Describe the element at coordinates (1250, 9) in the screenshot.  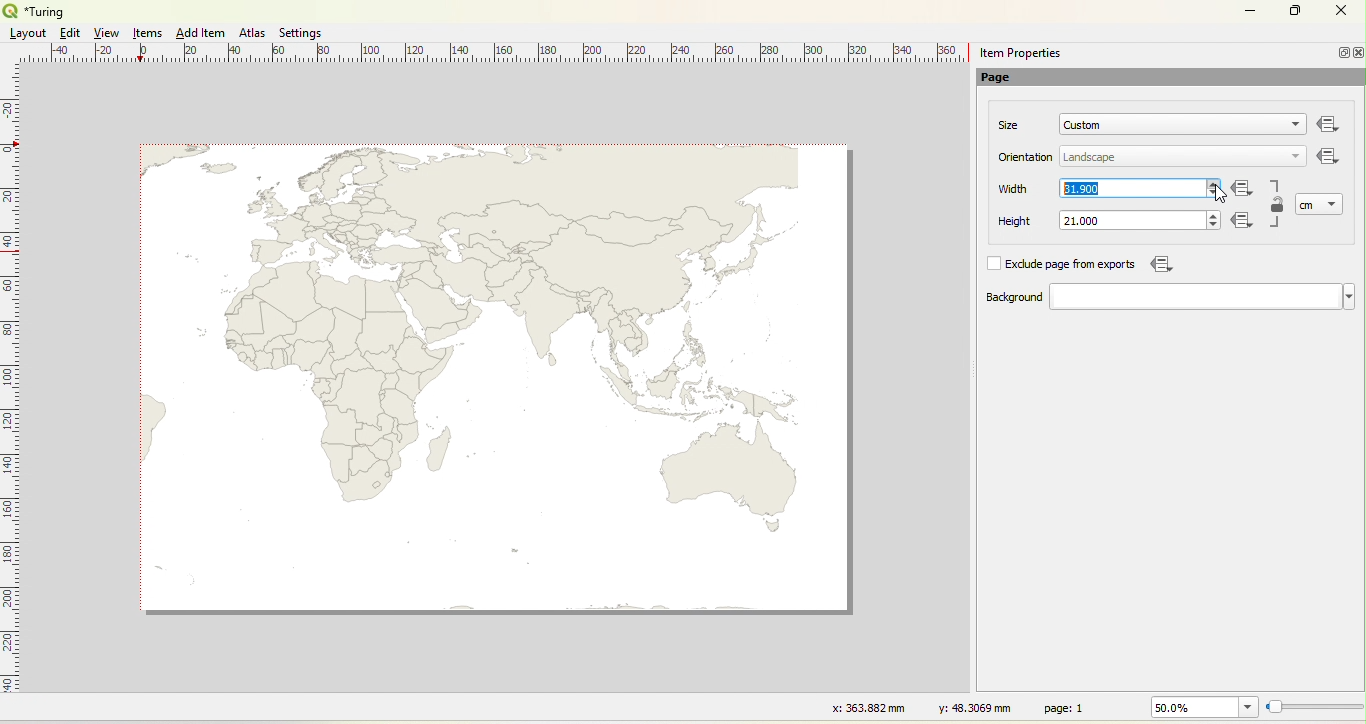
I see `Minimize` at that location.